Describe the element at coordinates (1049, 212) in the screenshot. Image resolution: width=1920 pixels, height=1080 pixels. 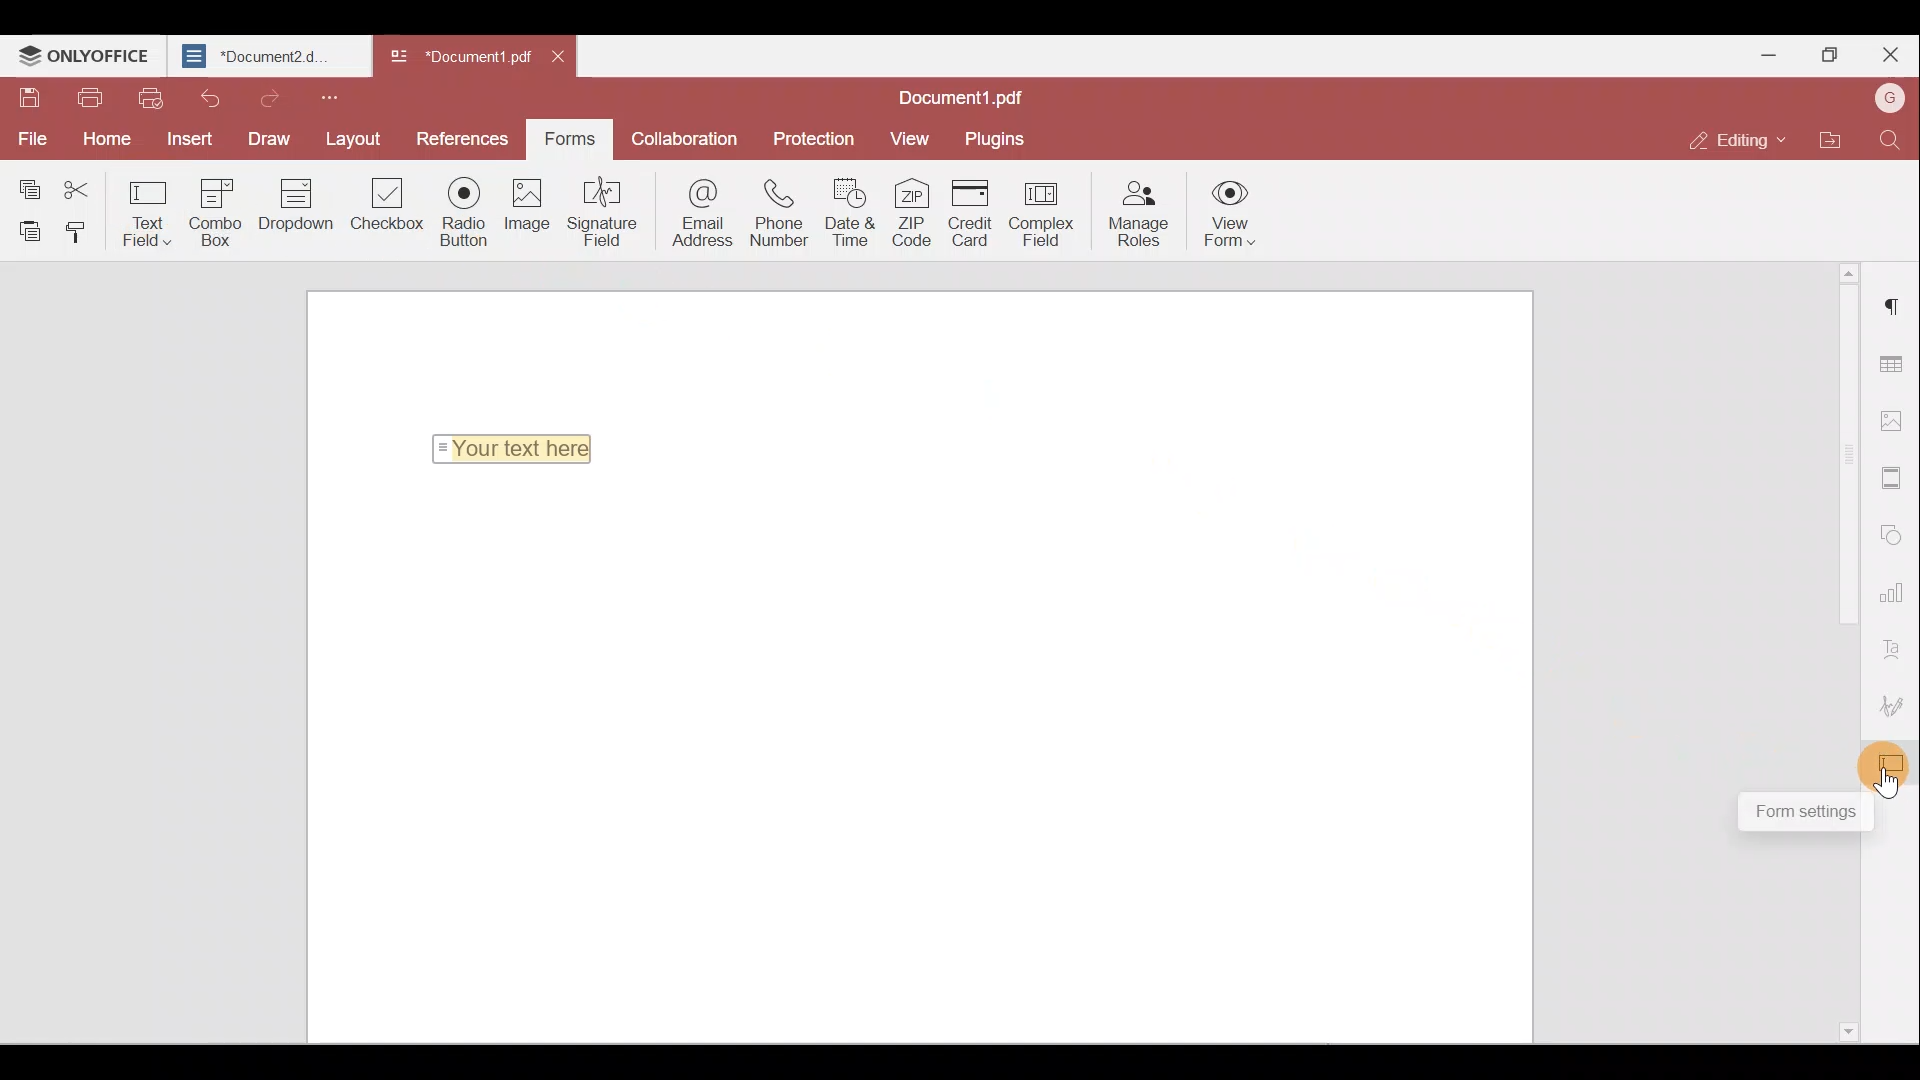
I see `Complex field` at that location.